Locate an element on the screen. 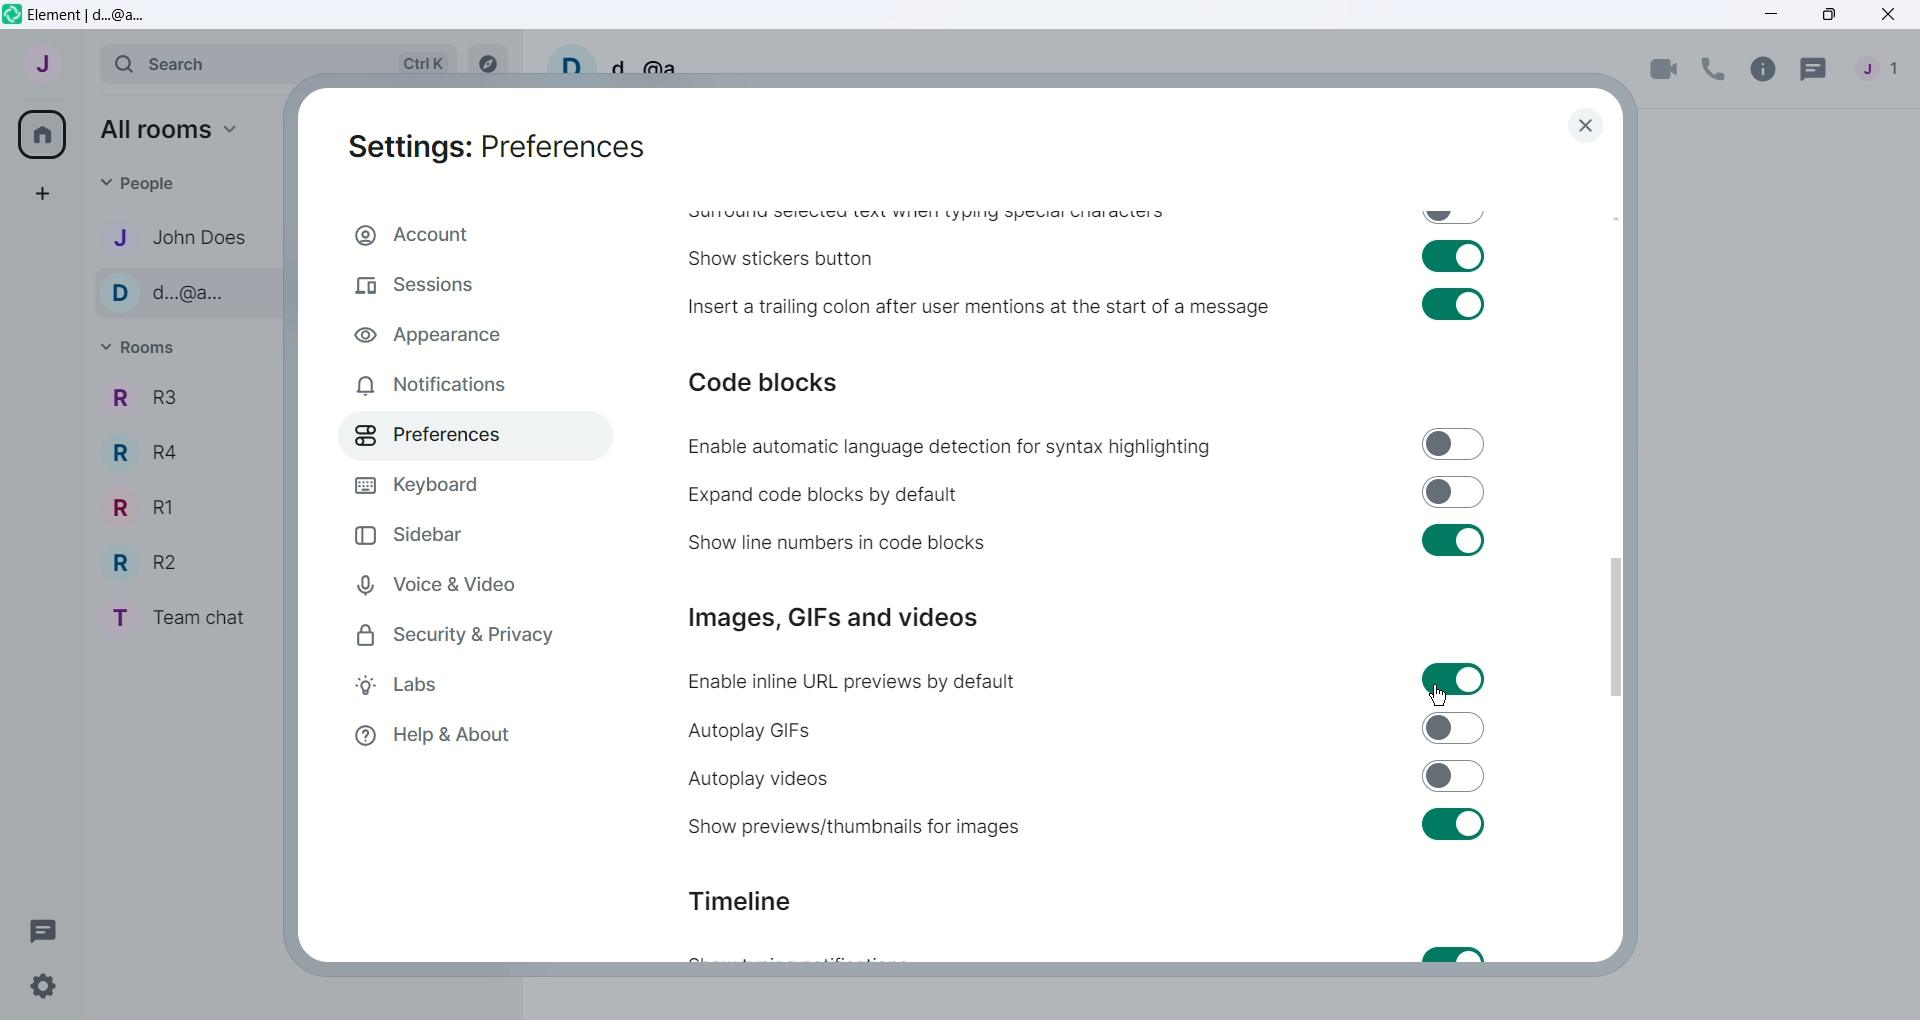  Voice call is located at coordinates (1714, 70).